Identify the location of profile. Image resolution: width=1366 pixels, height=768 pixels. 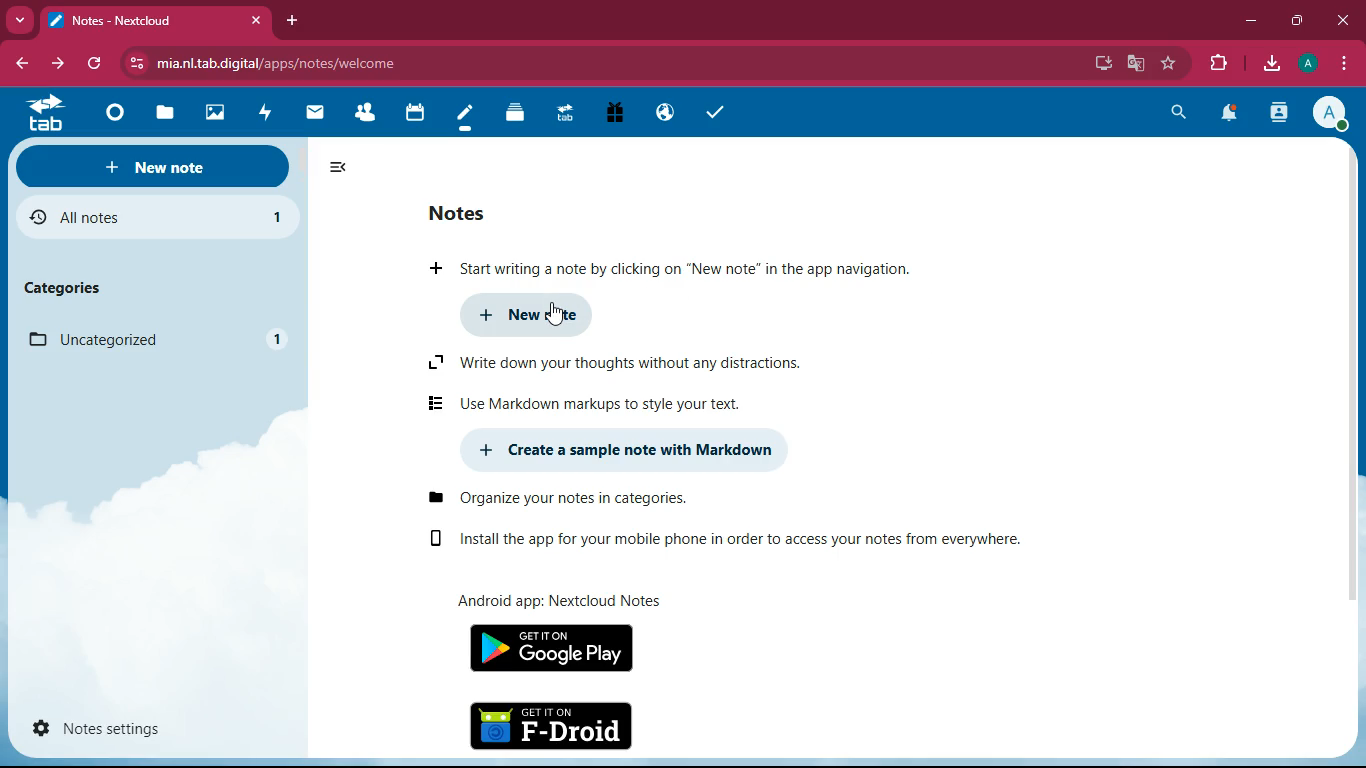
(1307, 63).